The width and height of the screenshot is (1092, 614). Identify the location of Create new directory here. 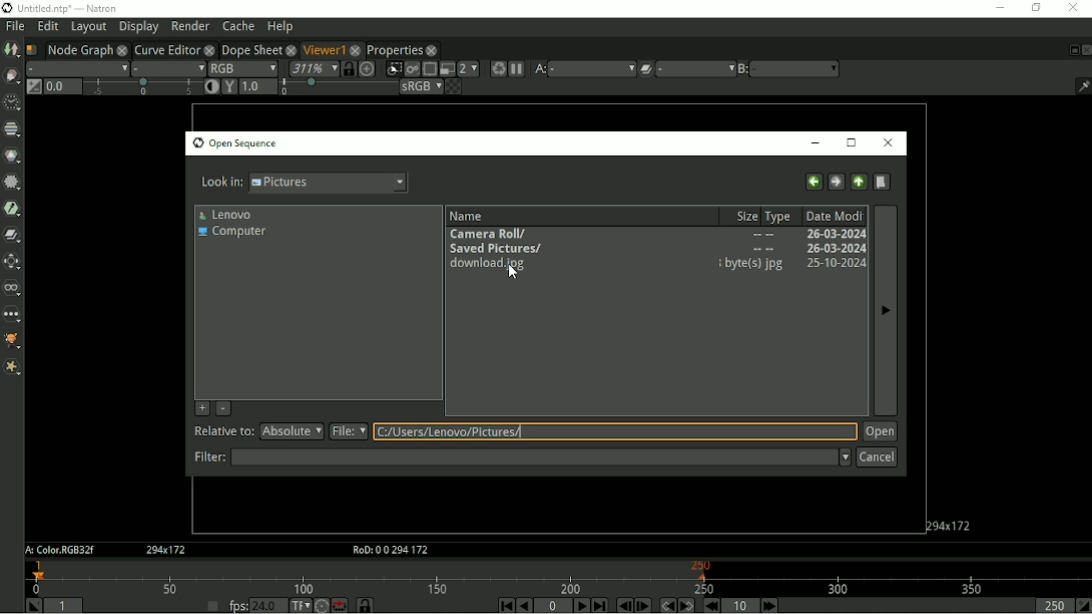
(882, 182).